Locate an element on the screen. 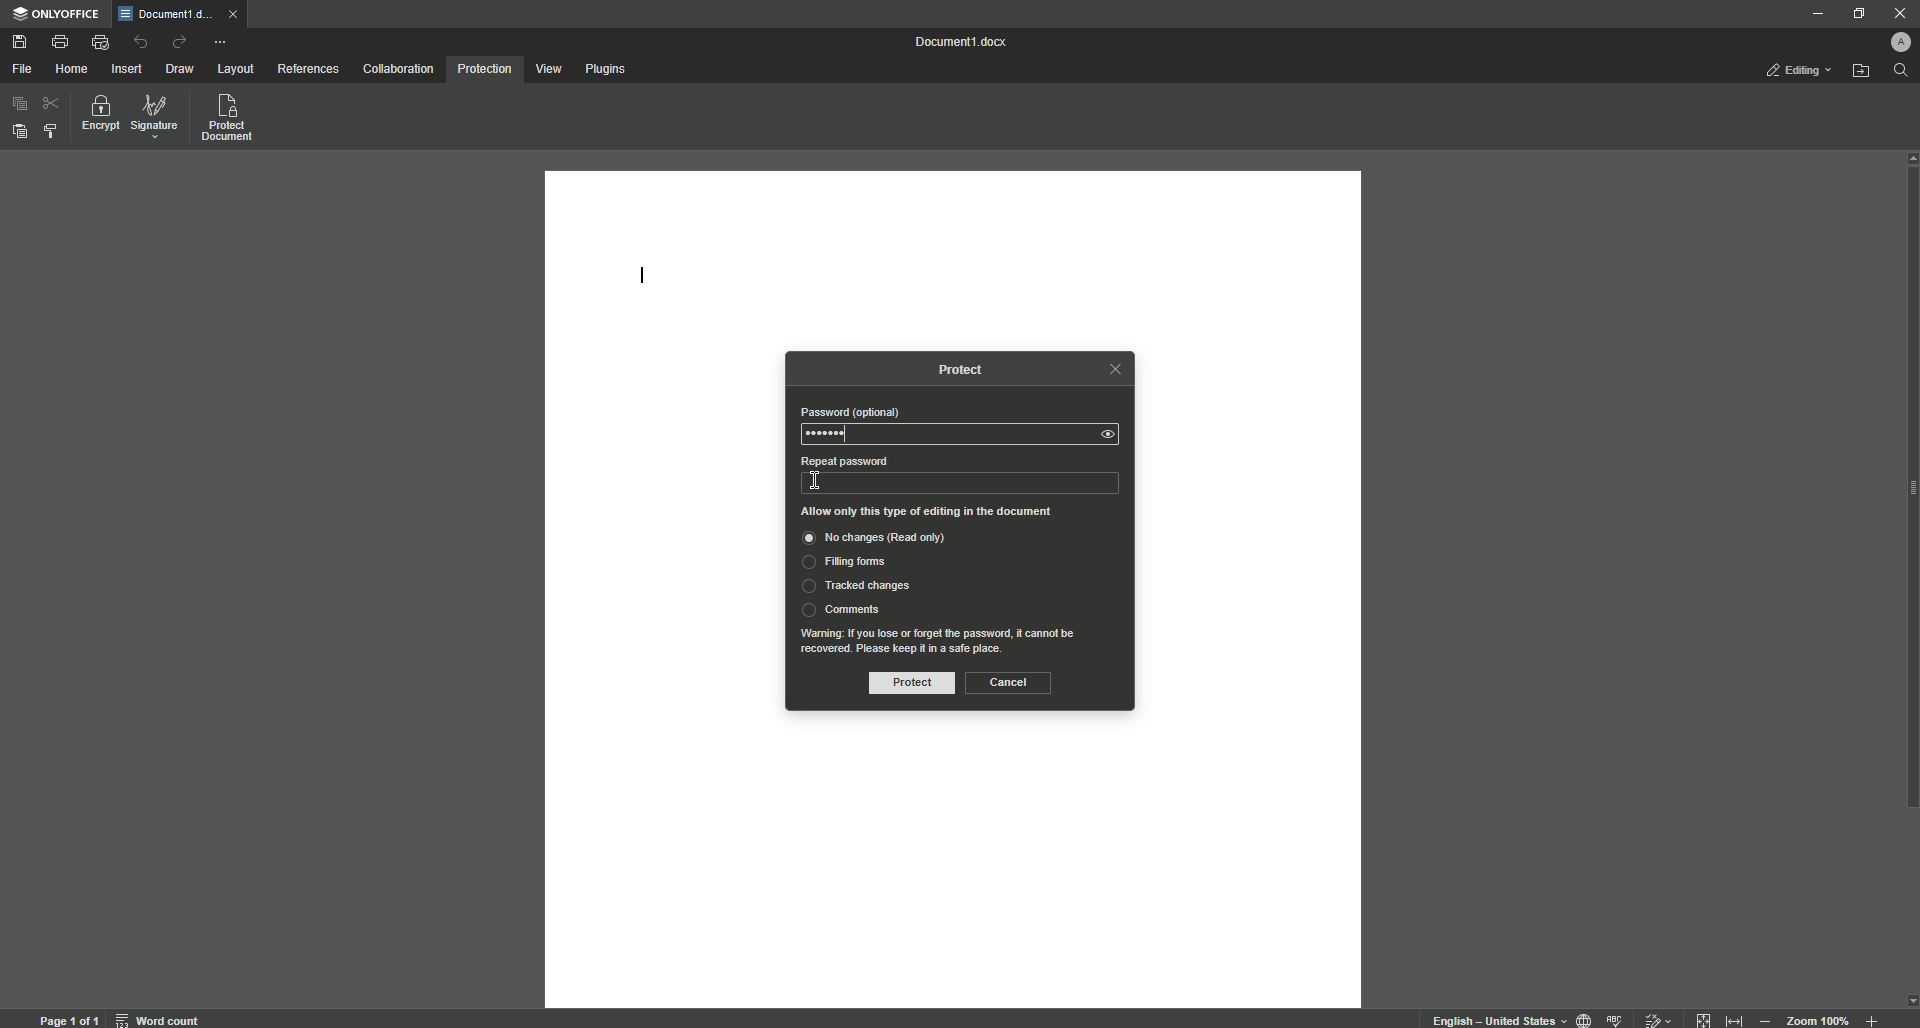 This screenshot has height=1028, width=1920. Paste is located at coordinates (17, 129).